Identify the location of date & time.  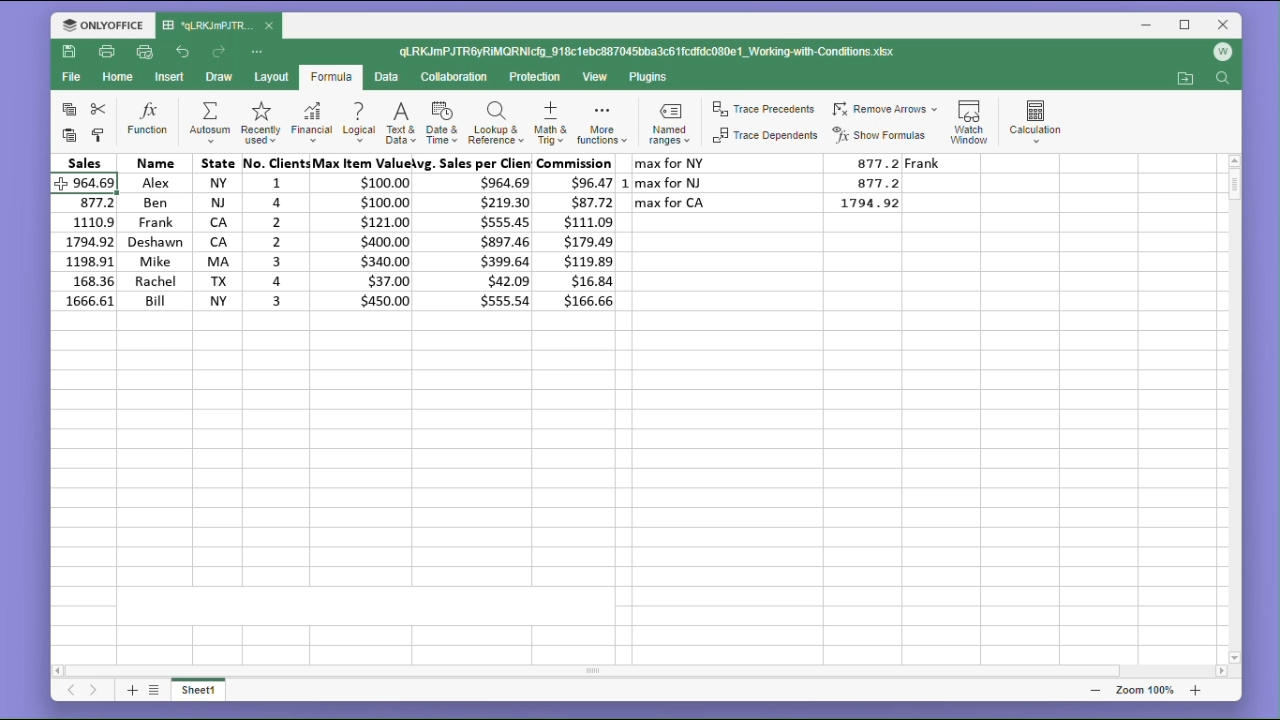
(443, 124).